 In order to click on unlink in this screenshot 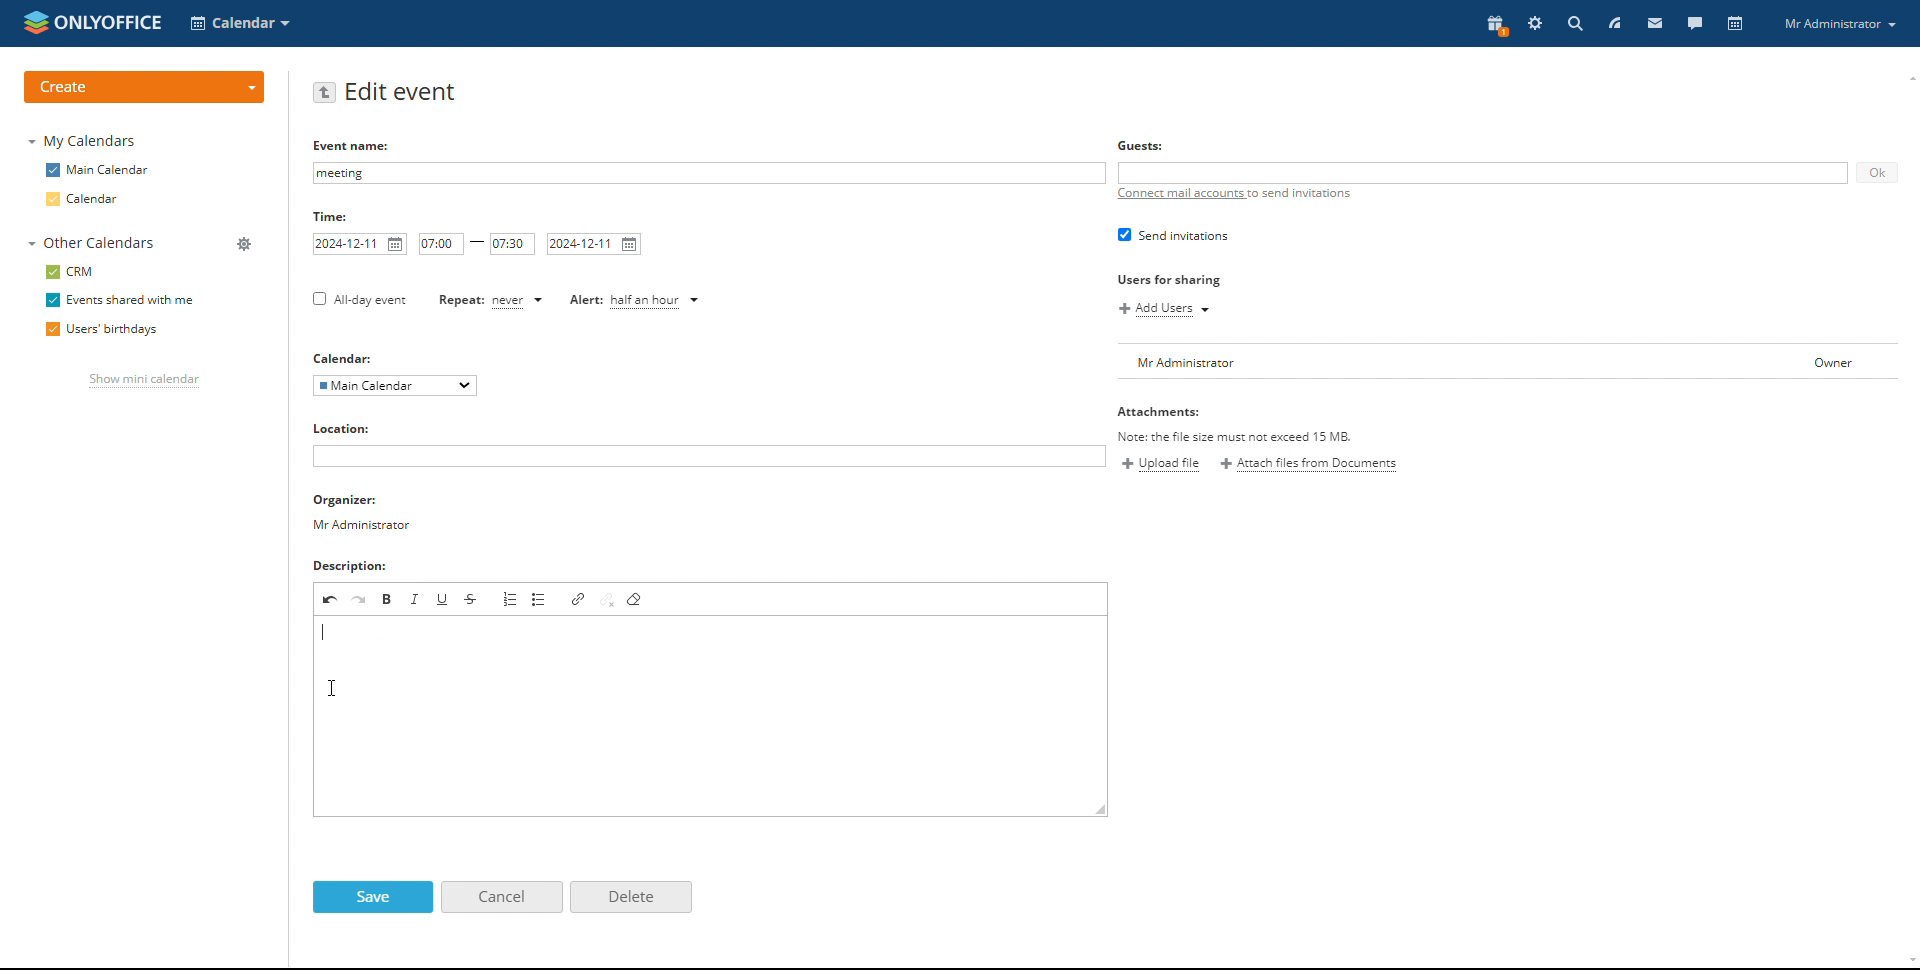, I will do `click(608, 599)`.